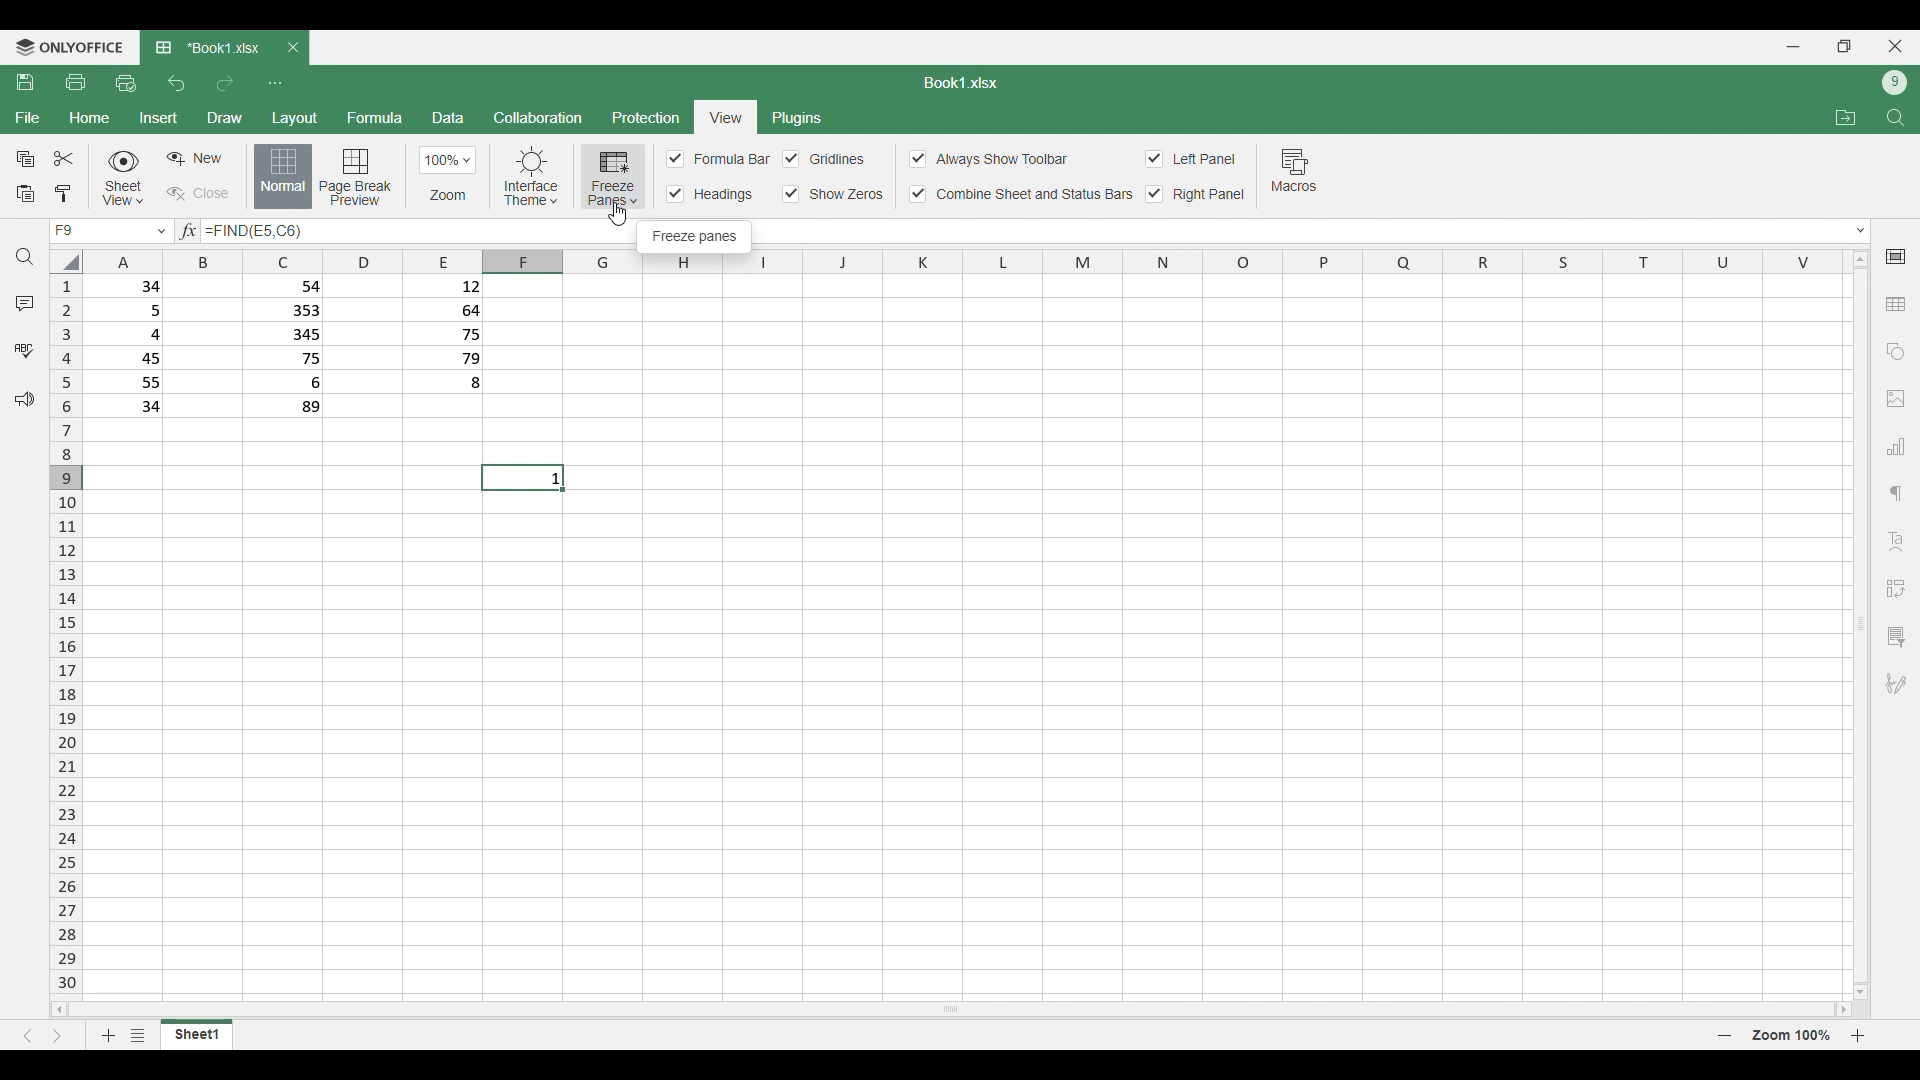 This screenshot has width=1920, height=1080. What do you see at coordinates (1847, 118) in the screenshot?
I see `Open file location` at bounding box center [1847, 118].